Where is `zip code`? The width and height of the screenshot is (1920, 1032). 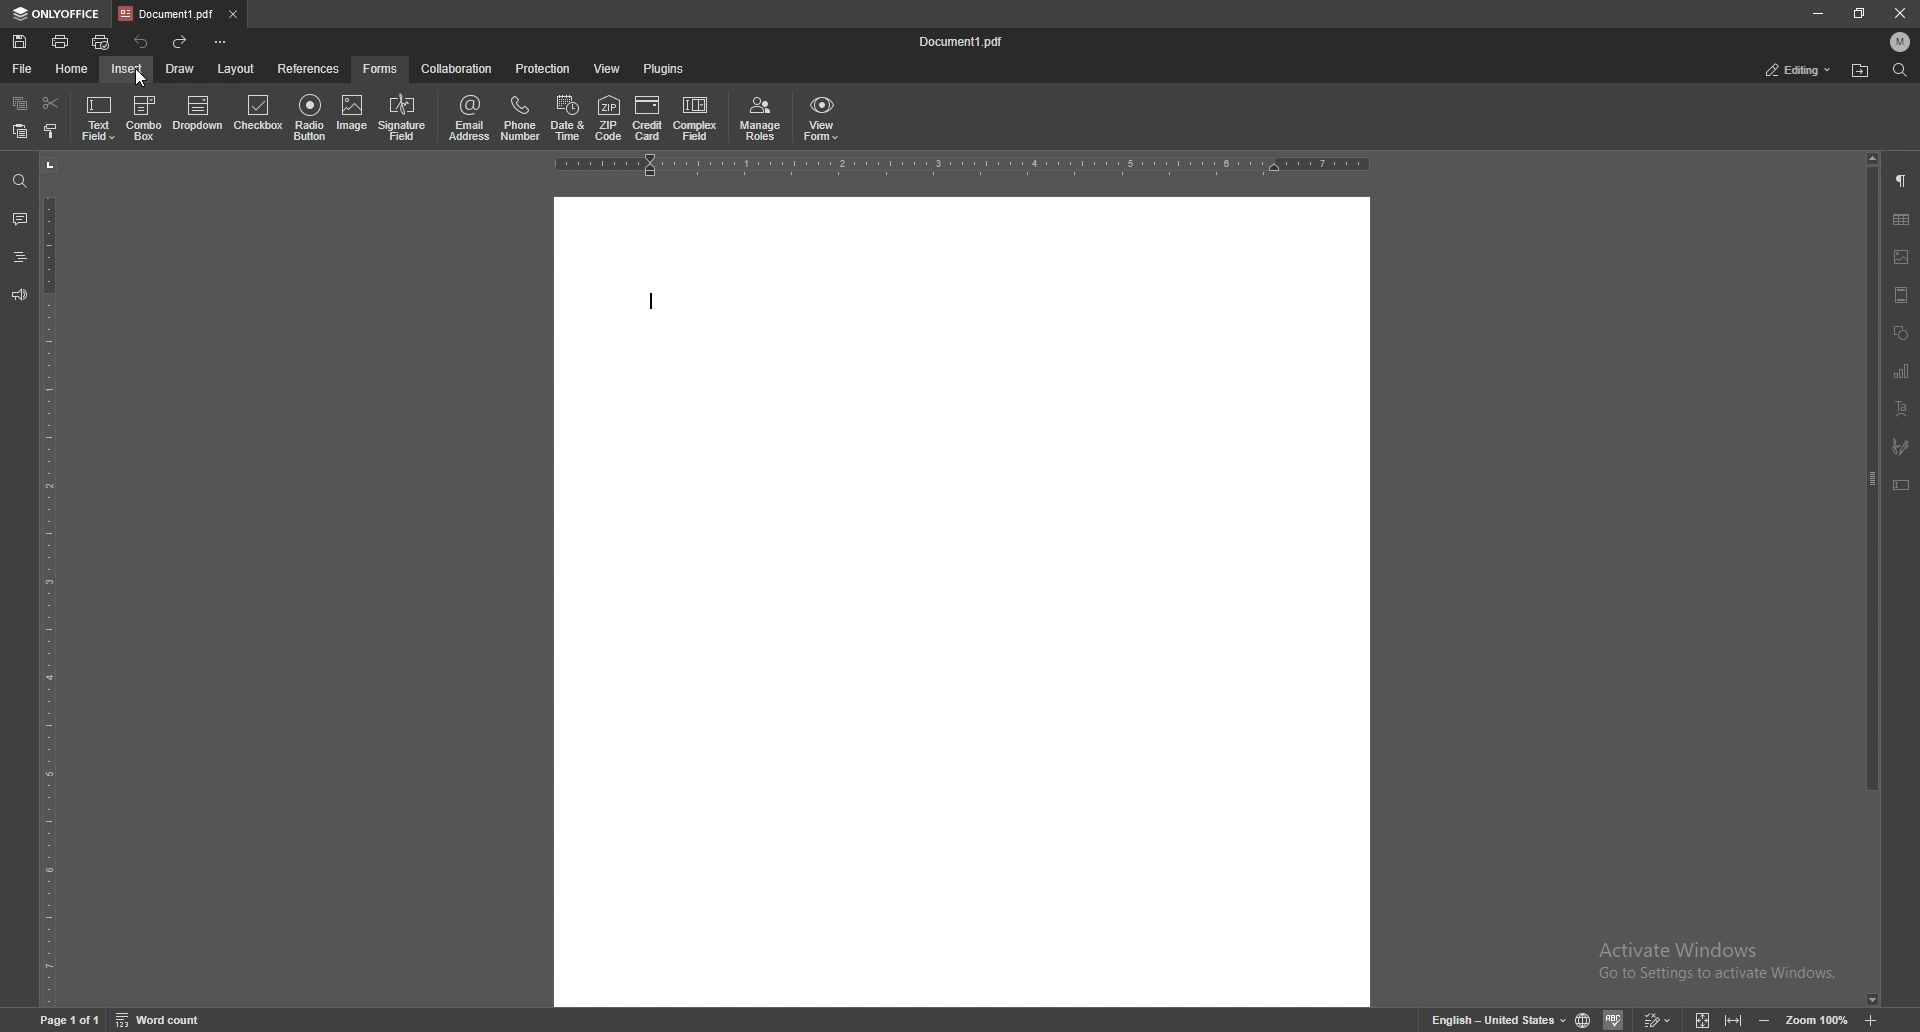 zip code is located at coordinates (609, 118).